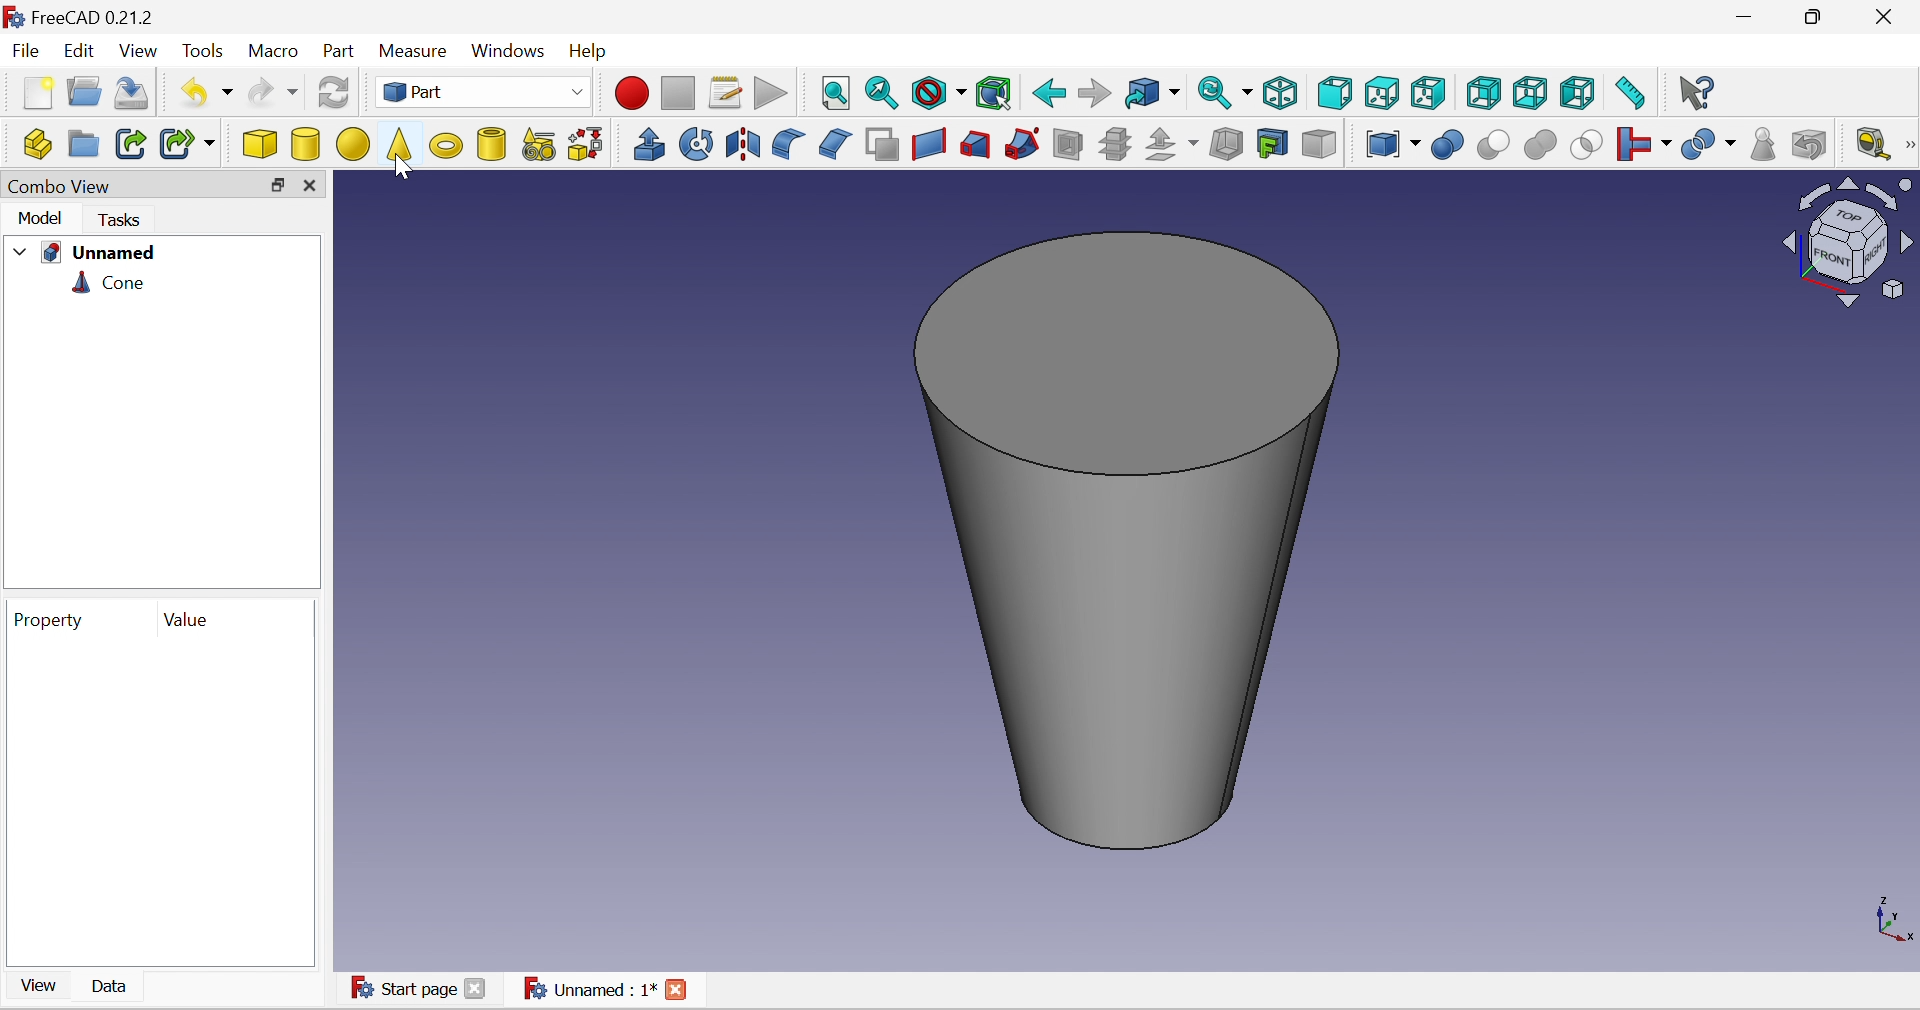 Image resolution: width=1920 pixels, height=1010 pixels. I want to click on cursor, so click(405, 175).